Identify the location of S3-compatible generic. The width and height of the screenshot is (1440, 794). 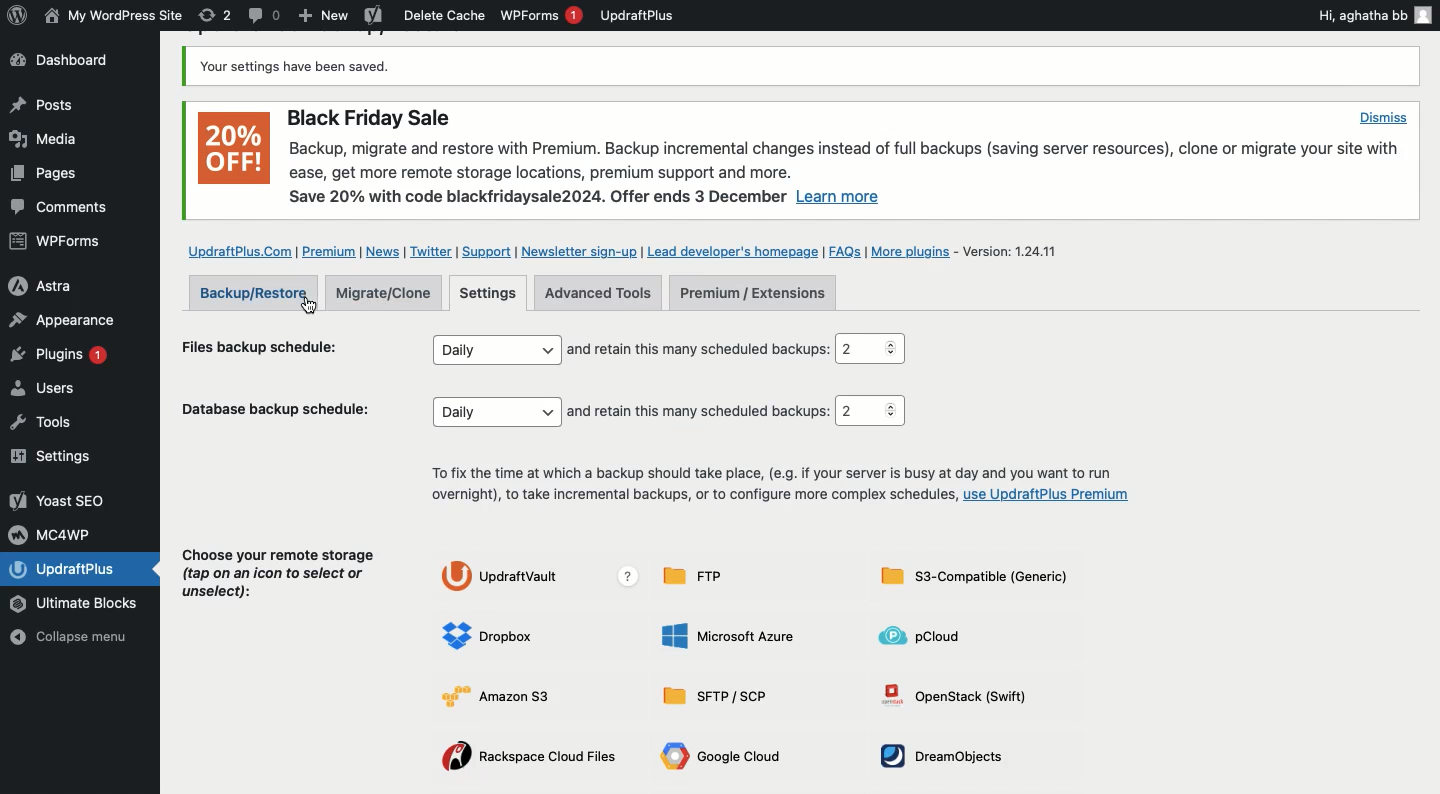
(970, 576).